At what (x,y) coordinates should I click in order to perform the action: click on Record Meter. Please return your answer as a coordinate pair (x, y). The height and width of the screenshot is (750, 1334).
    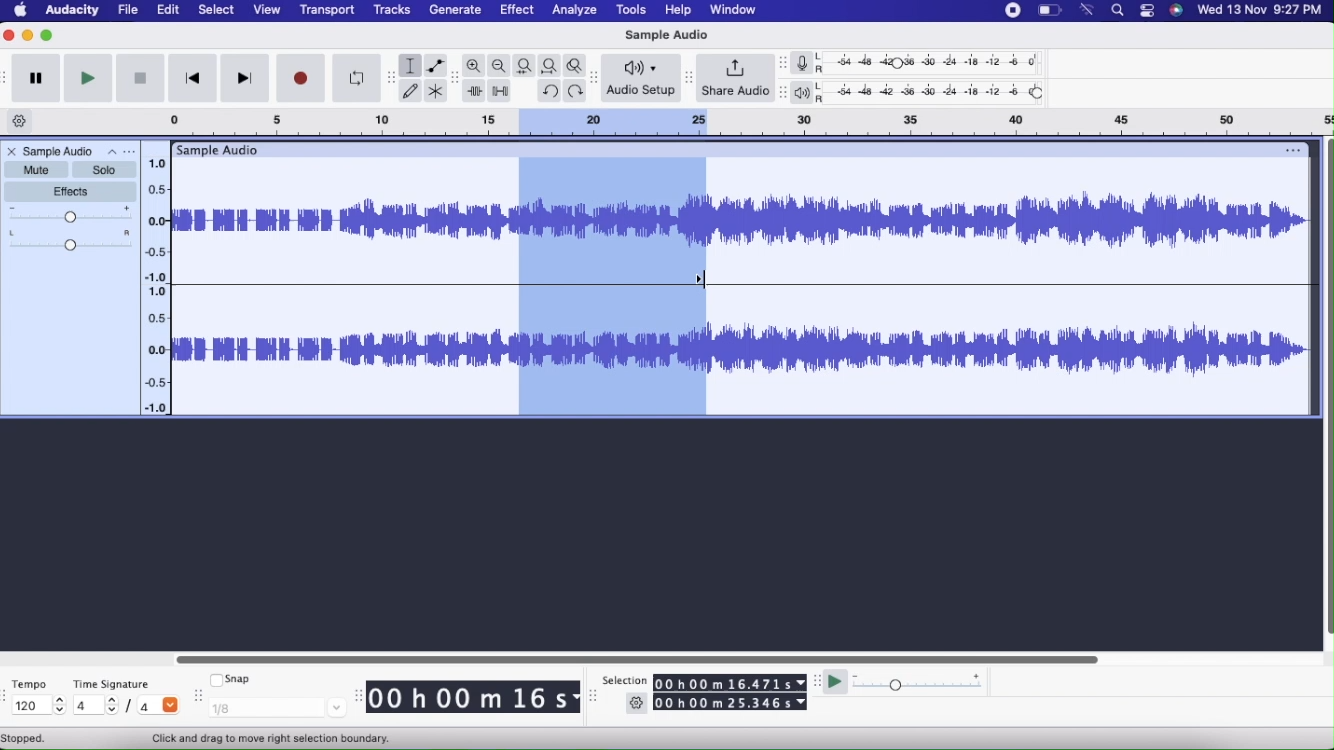
    Looking at the image, I should click on (808, 63).